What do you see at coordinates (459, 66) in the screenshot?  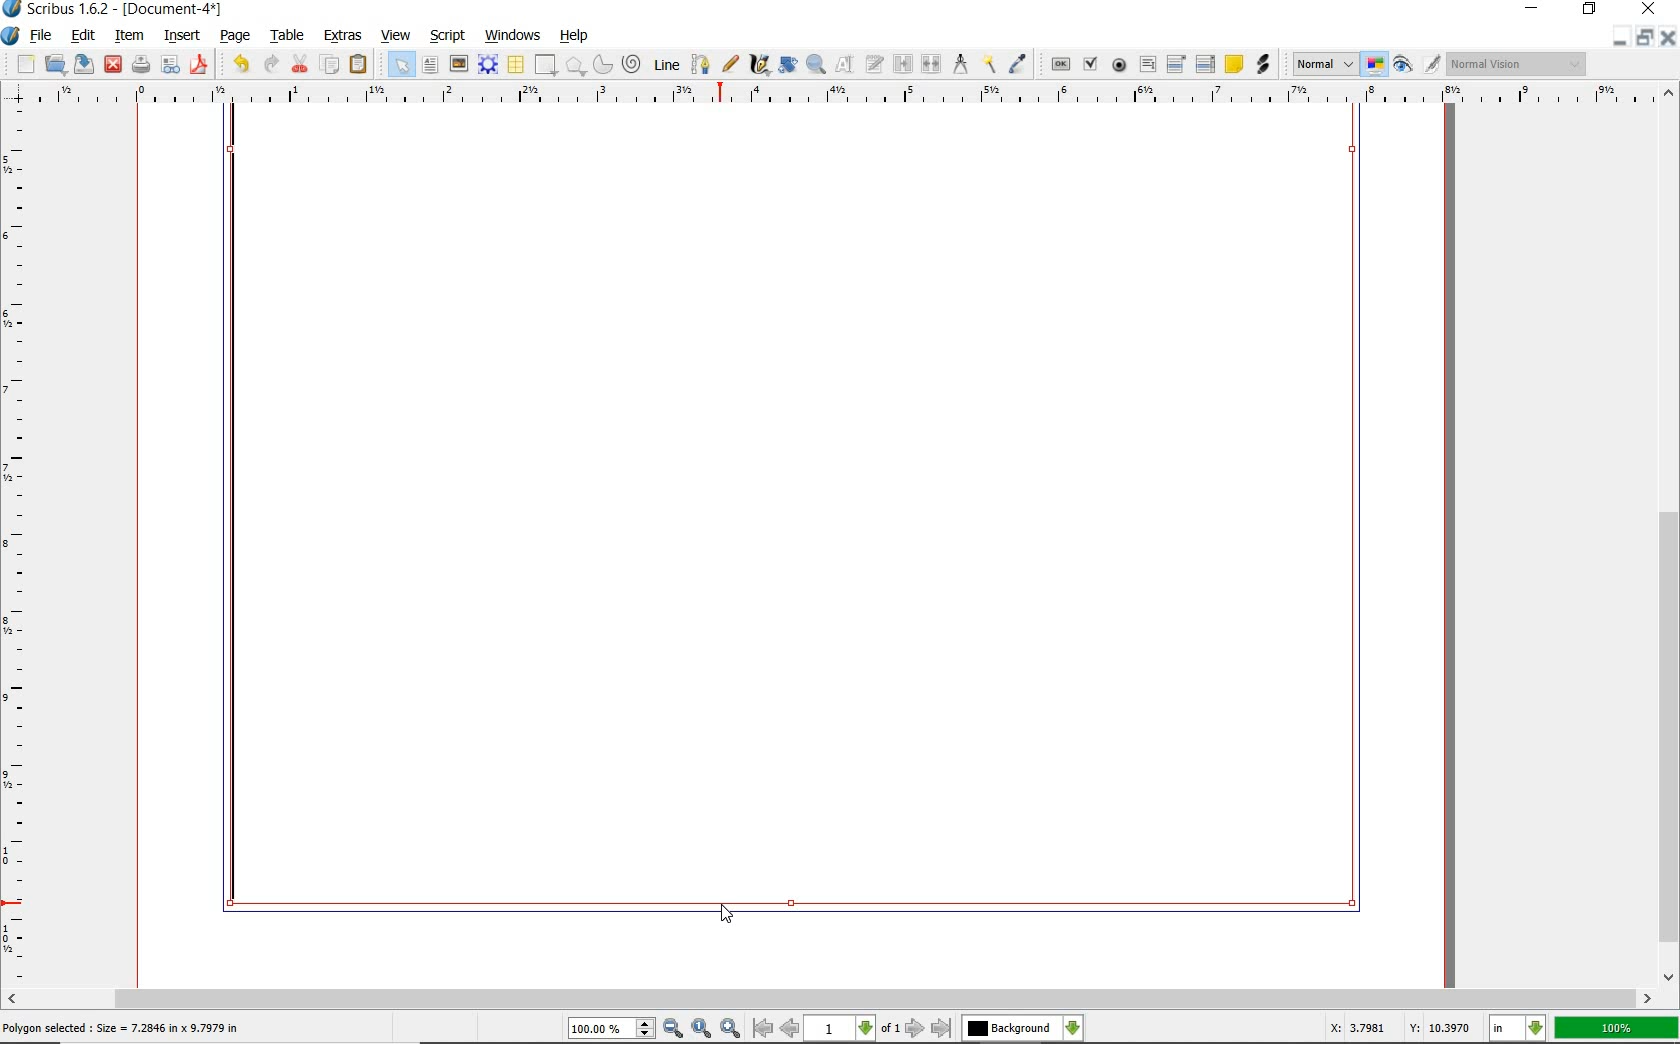 I see `image frame` at bounding box center [459, 66].